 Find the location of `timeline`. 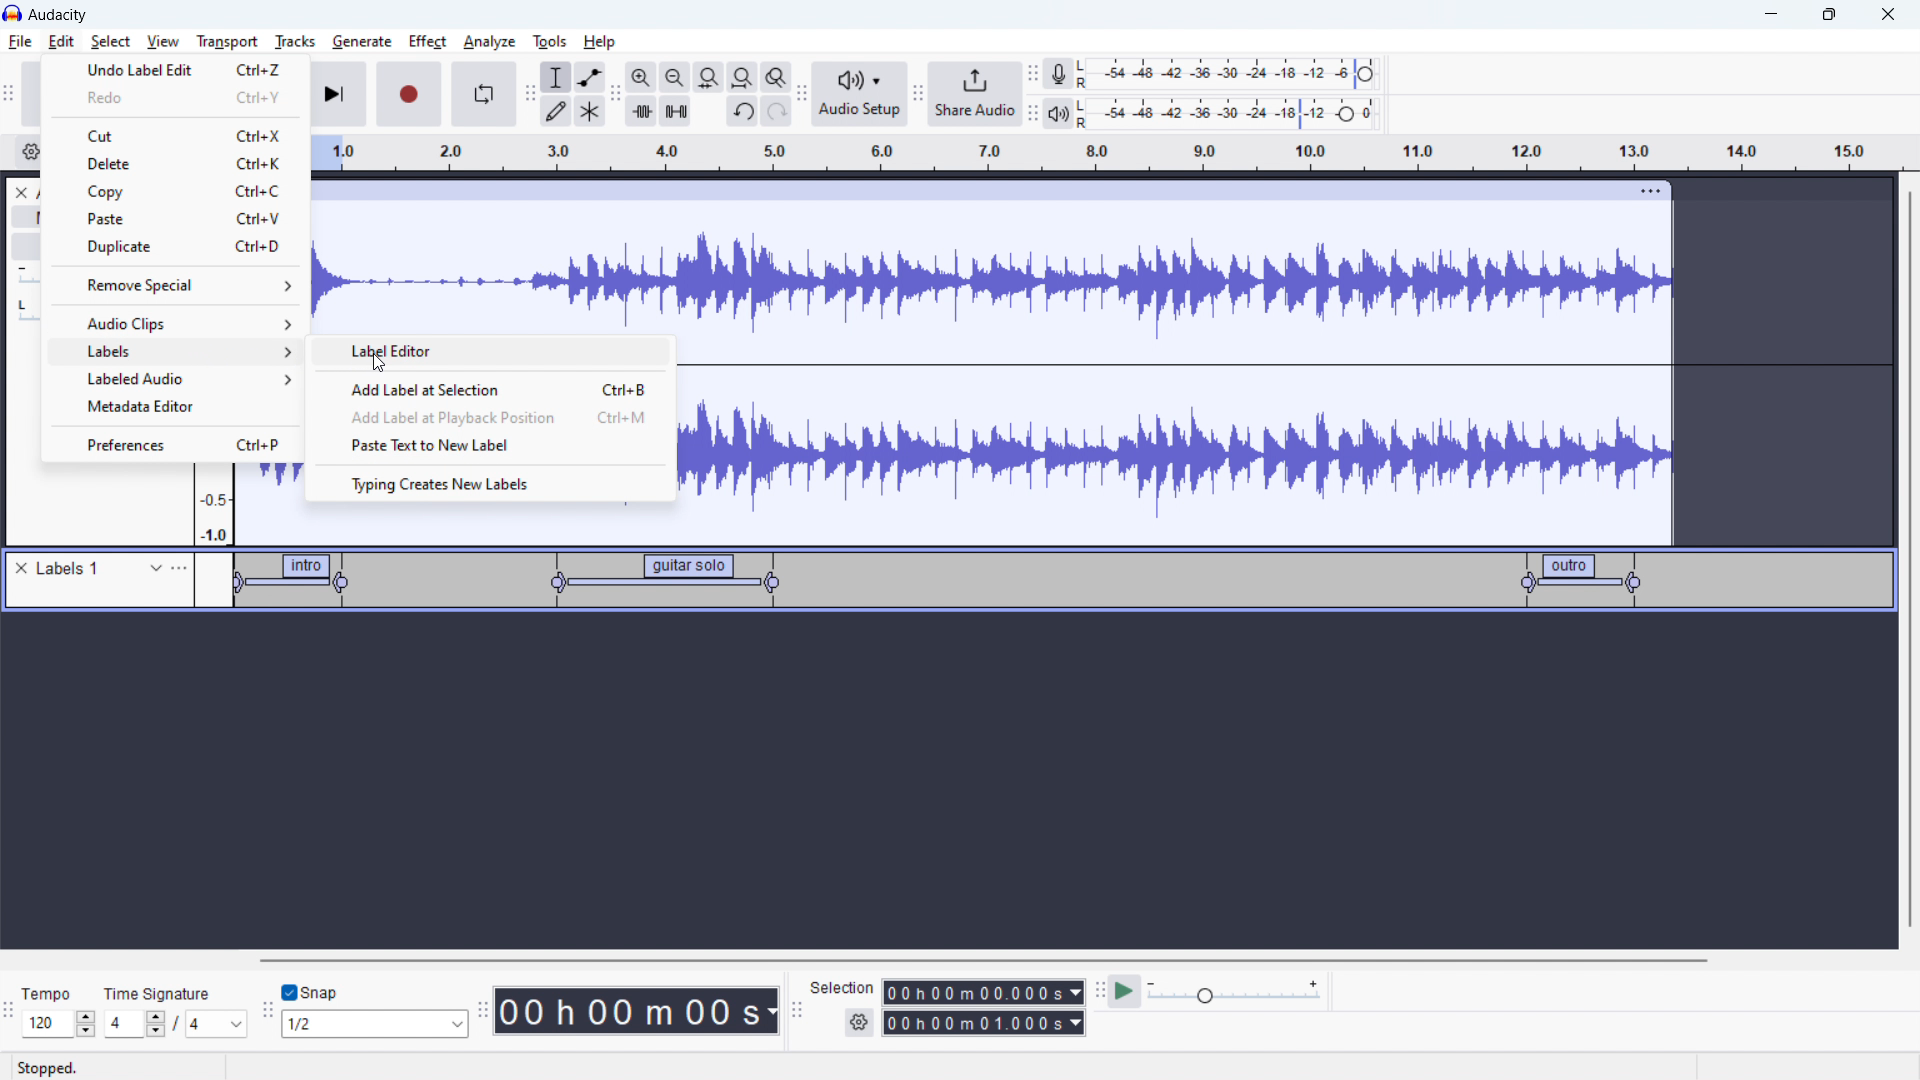

timeline is located at coordinates (955, 783).